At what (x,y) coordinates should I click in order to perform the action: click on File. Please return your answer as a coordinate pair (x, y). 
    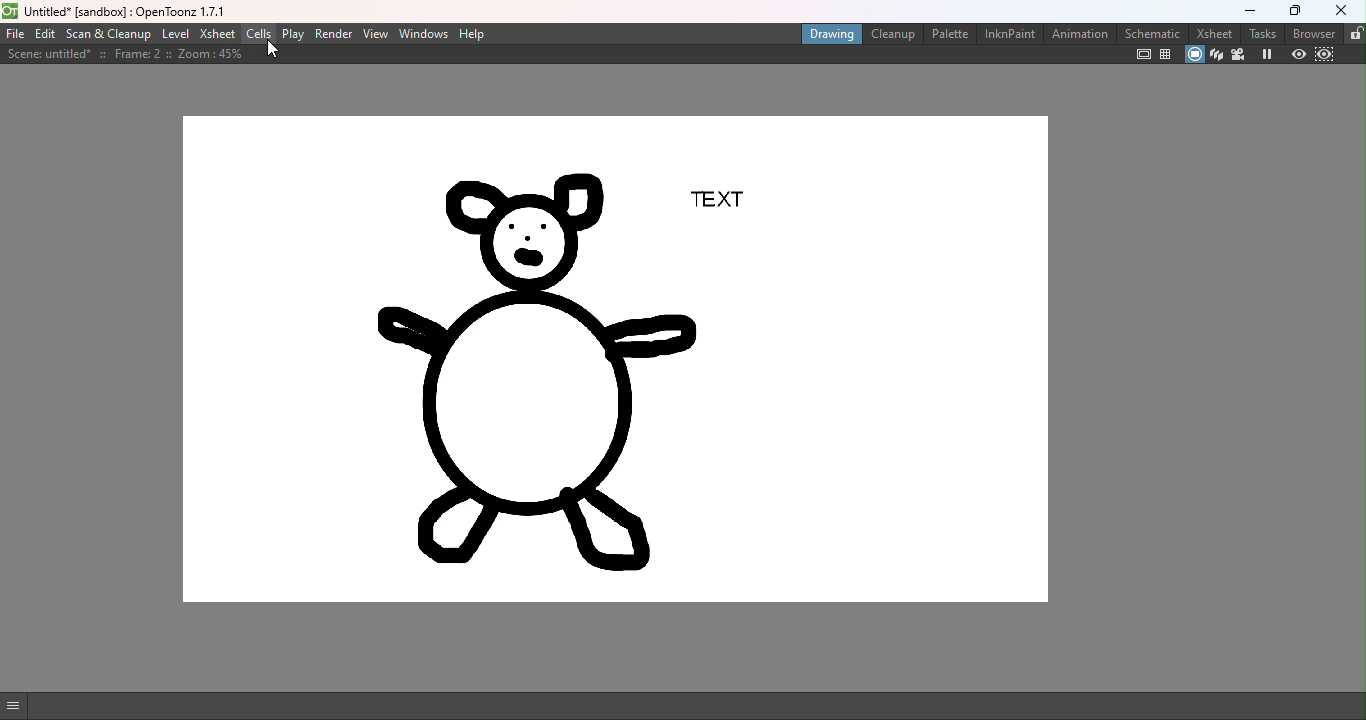
    Looking at the image, I should click on (15, 35).